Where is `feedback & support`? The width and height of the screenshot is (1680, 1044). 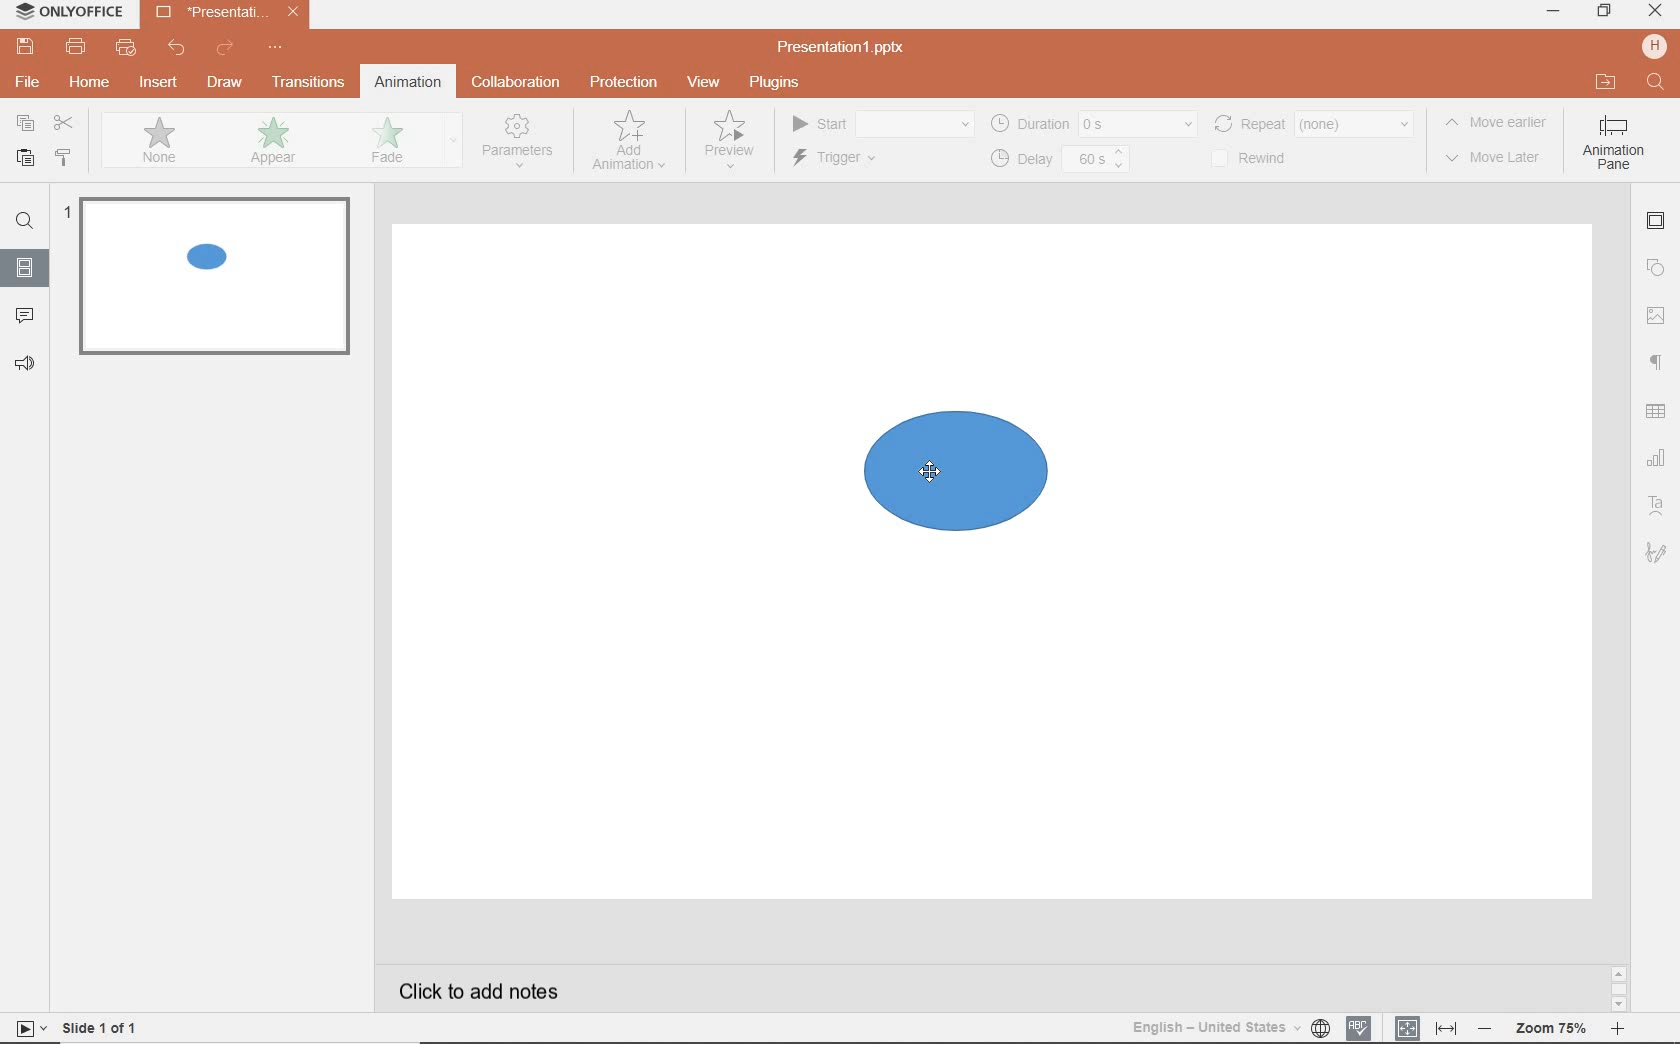
feedback & support is located at coordinates (26, 365).